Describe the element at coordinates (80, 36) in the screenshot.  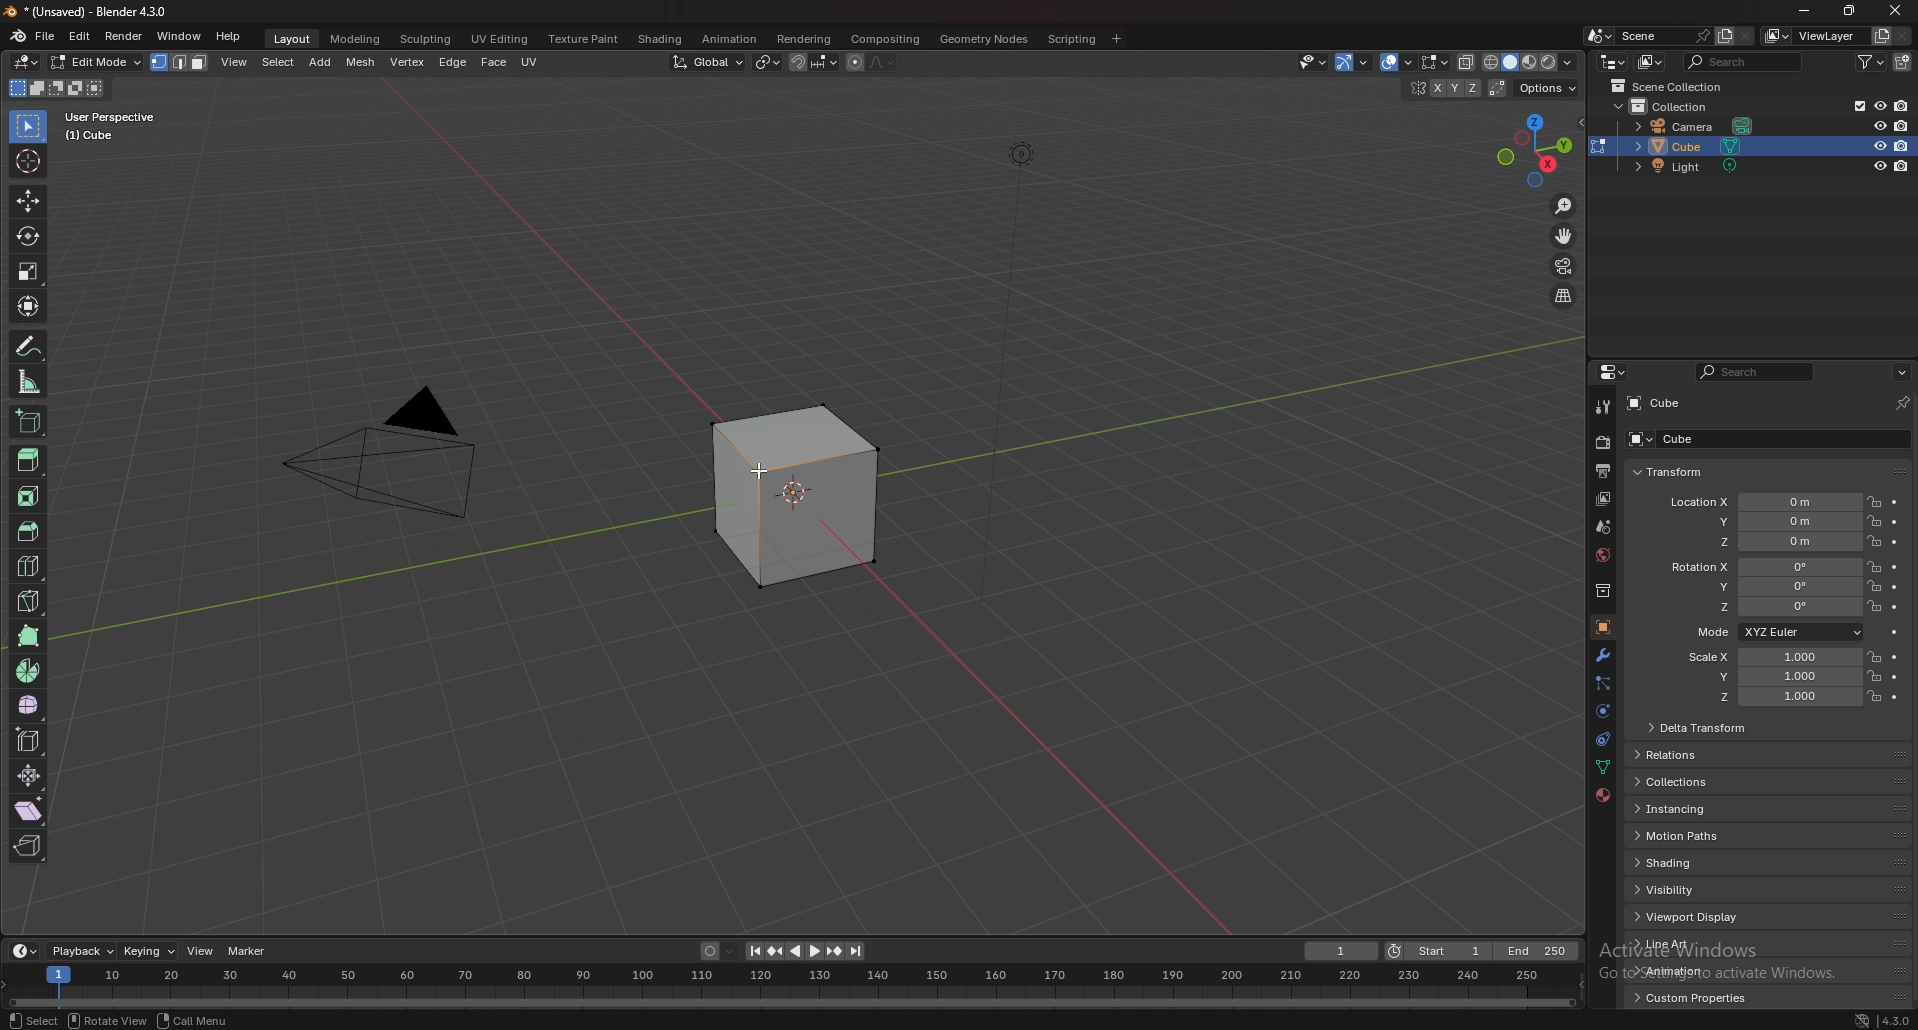
I see `edit` at that location.